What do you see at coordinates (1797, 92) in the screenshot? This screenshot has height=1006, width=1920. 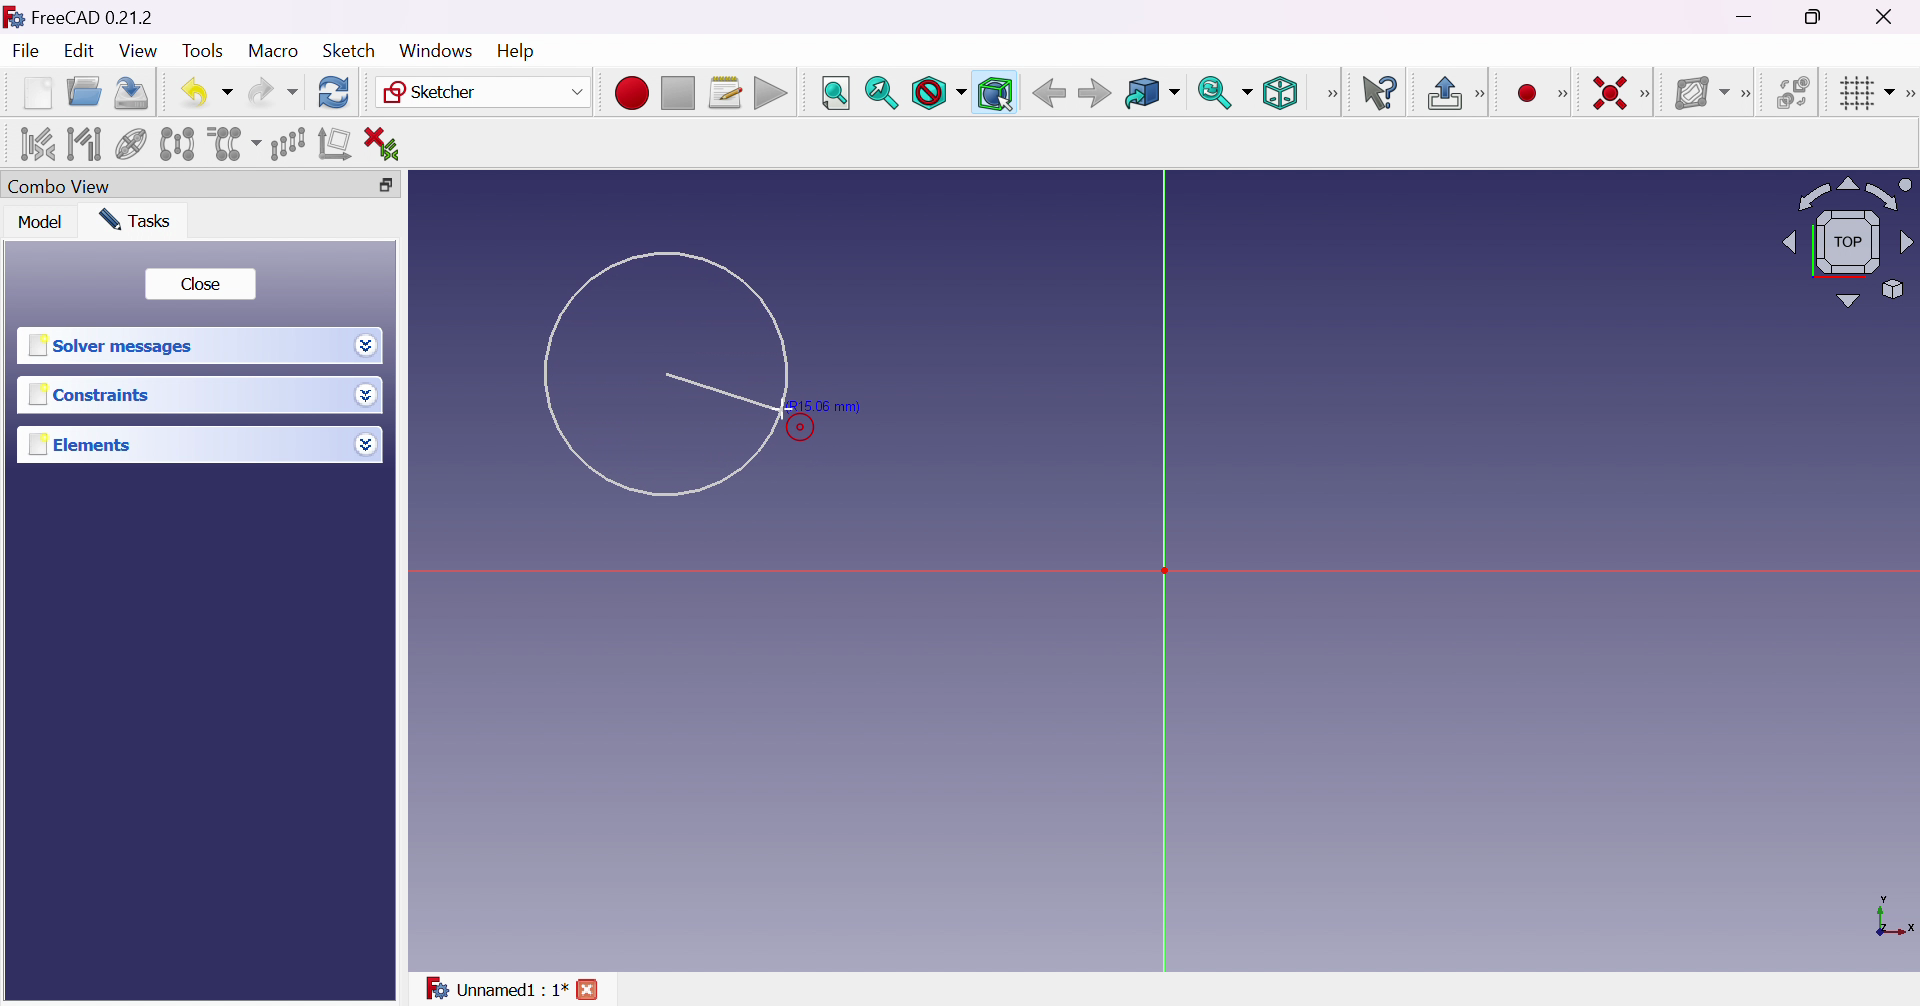 I see `Switch virtual space` at bounding box center [1797, 92].